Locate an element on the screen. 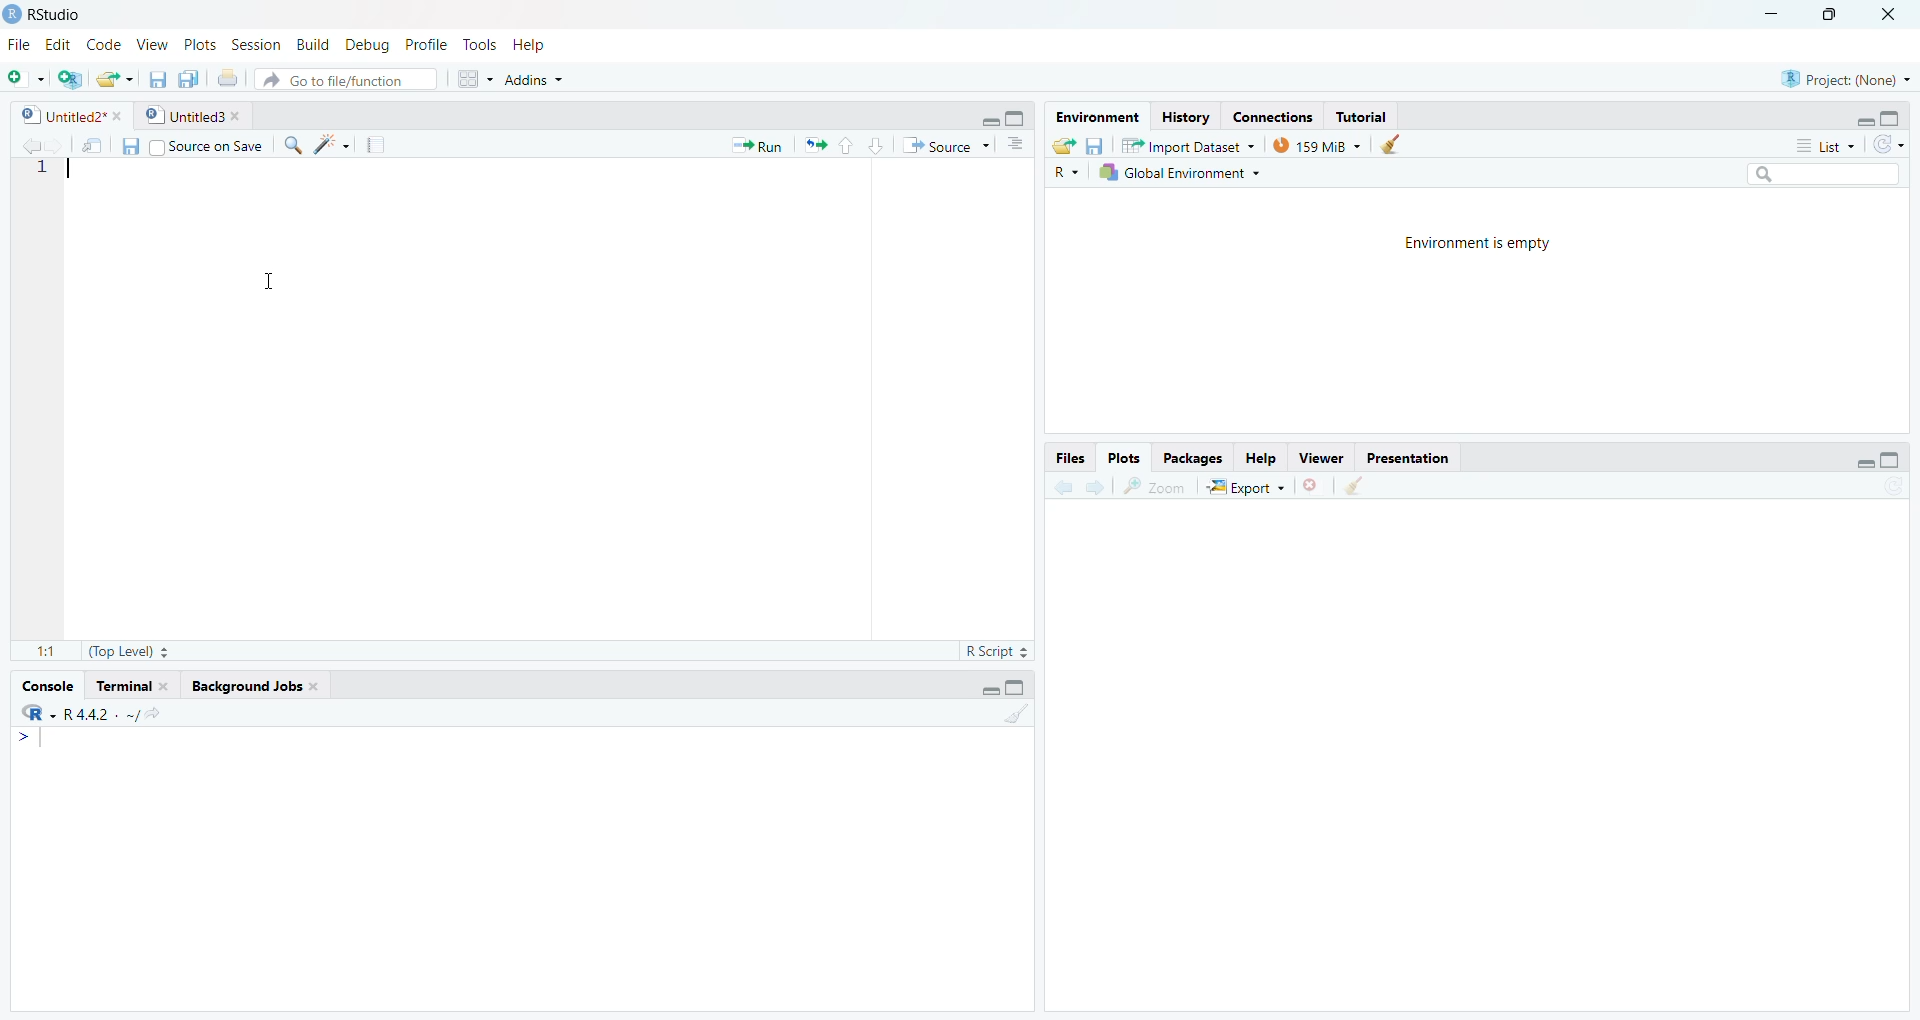 Image resolution: width=1920 pixels, height=1020 pixels. Export is located at coordinates (1247, 486).